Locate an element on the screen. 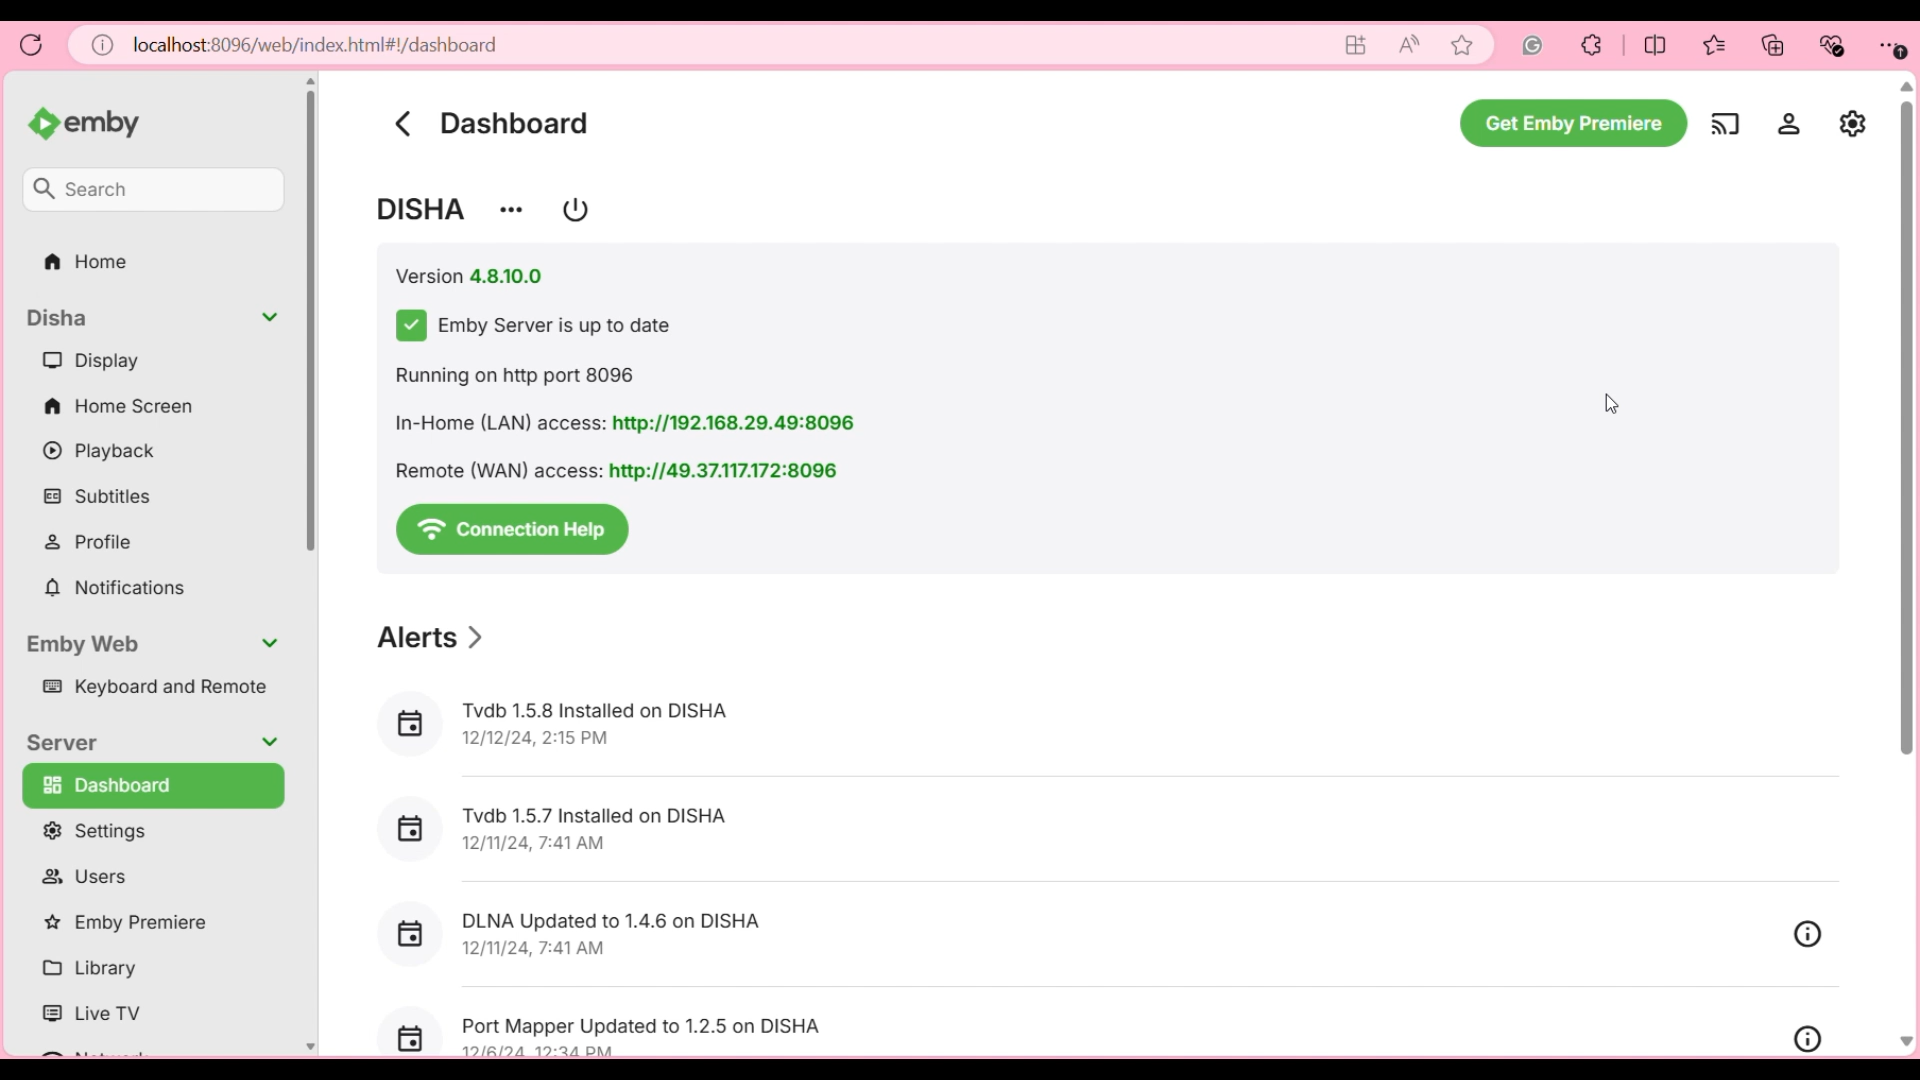  Settings is located at coordinates (145, 831).